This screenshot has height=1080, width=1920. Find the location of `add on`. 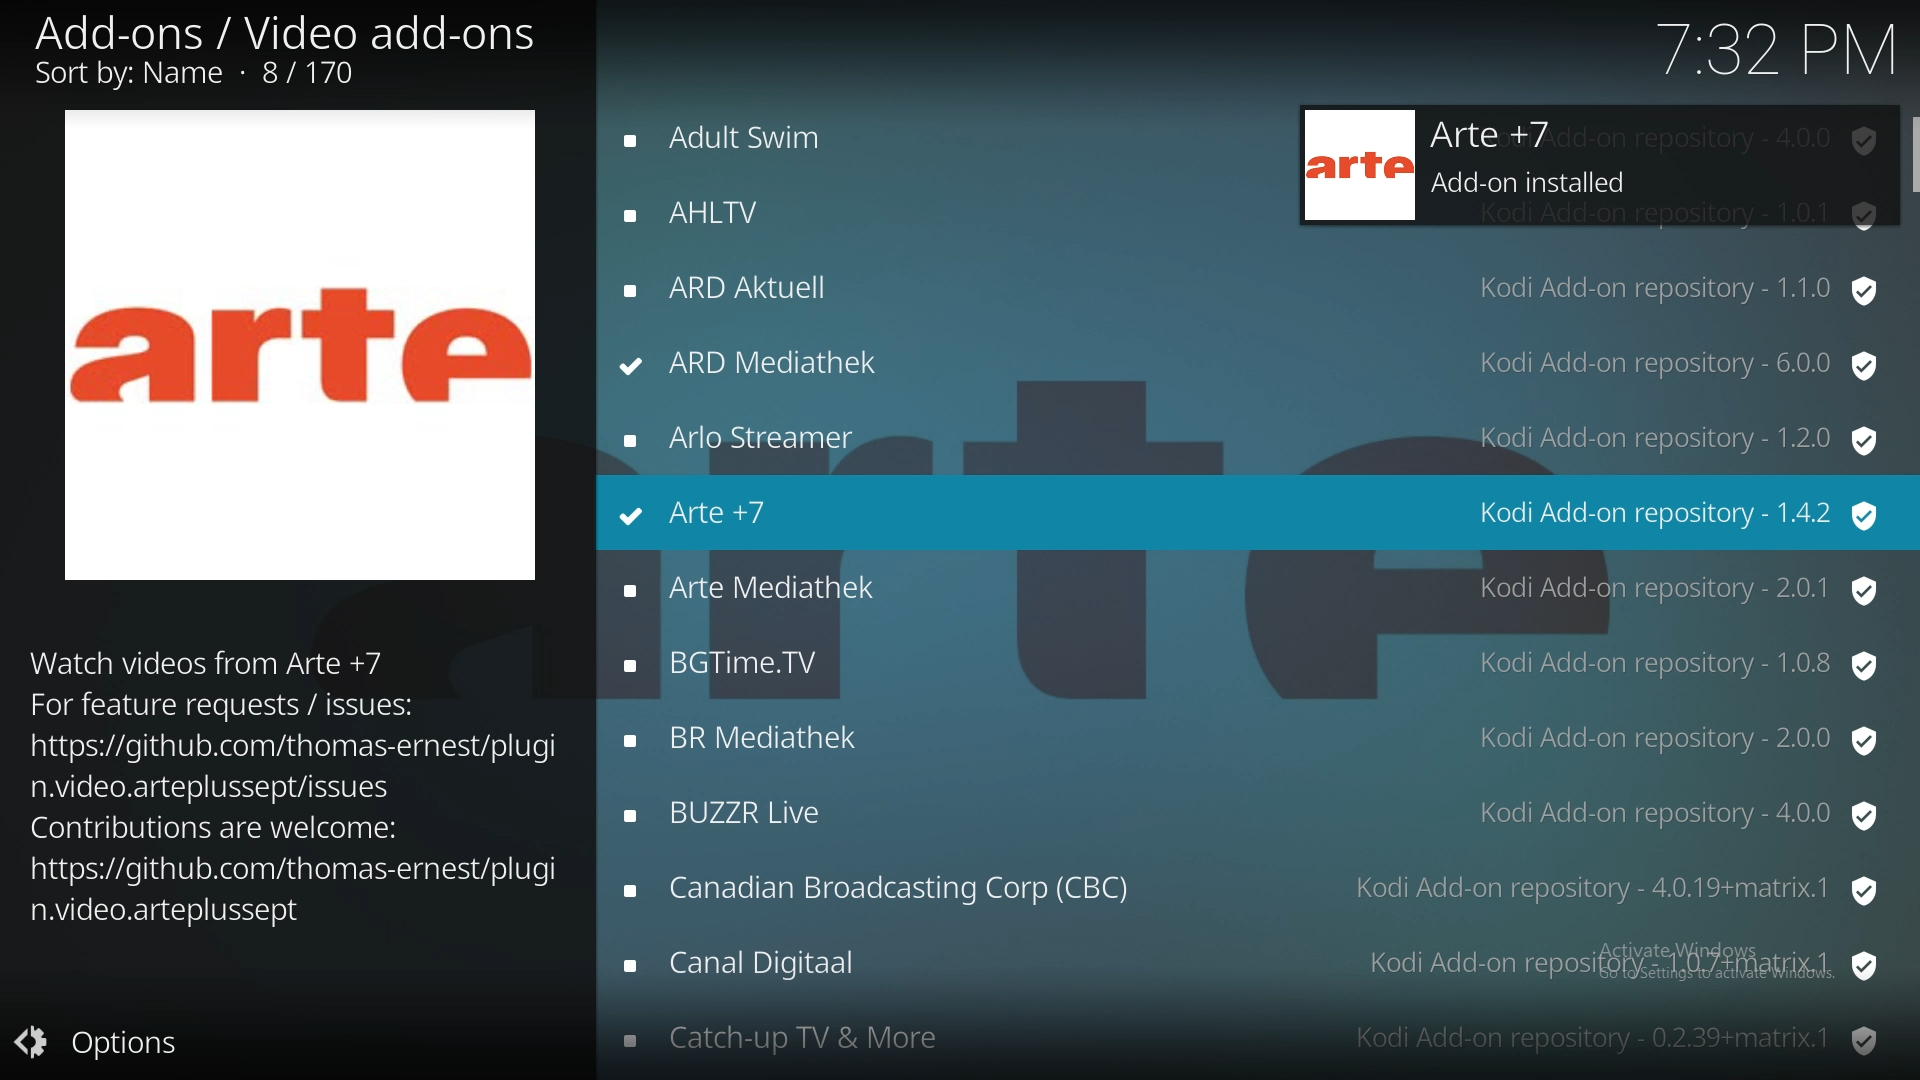

add on is located at coordinates (1249, 967).